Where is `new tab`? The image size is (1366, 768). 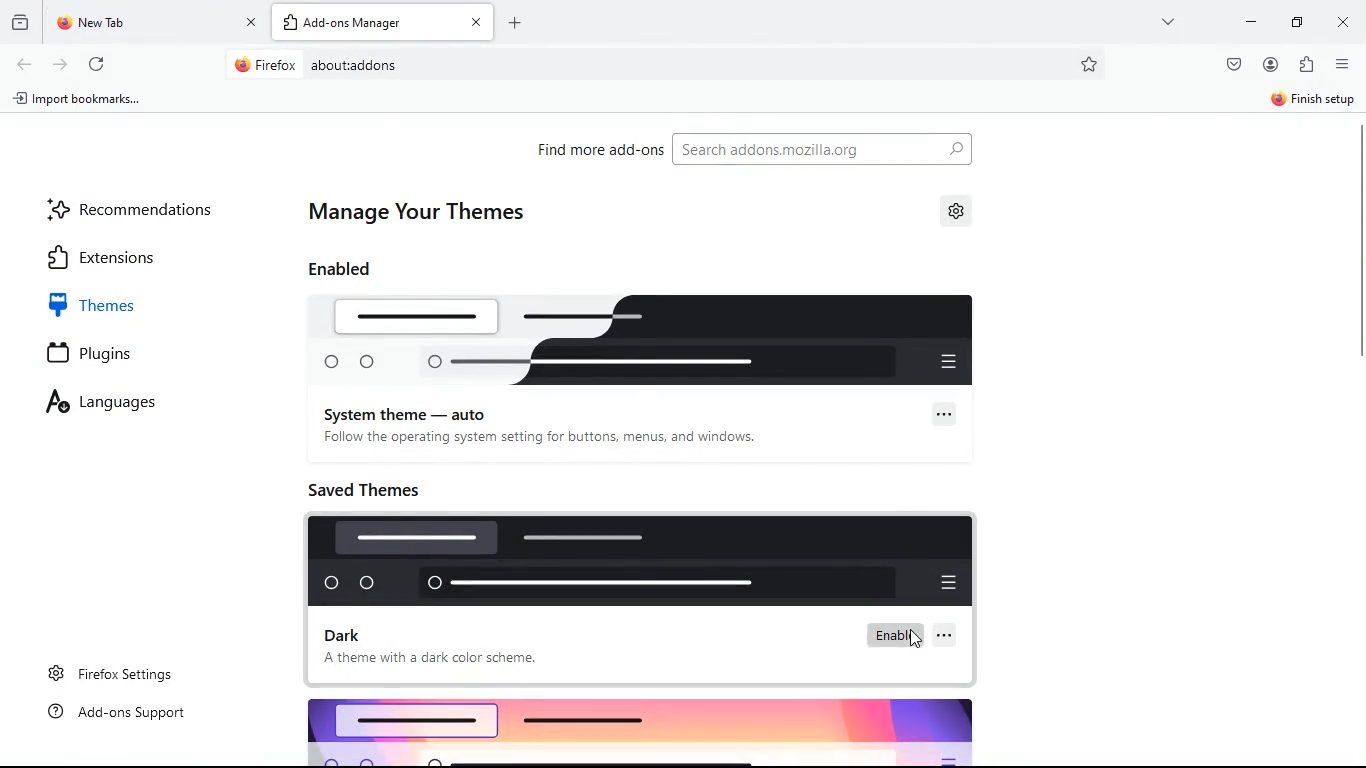
new tab is located at coordinates (142, 22).